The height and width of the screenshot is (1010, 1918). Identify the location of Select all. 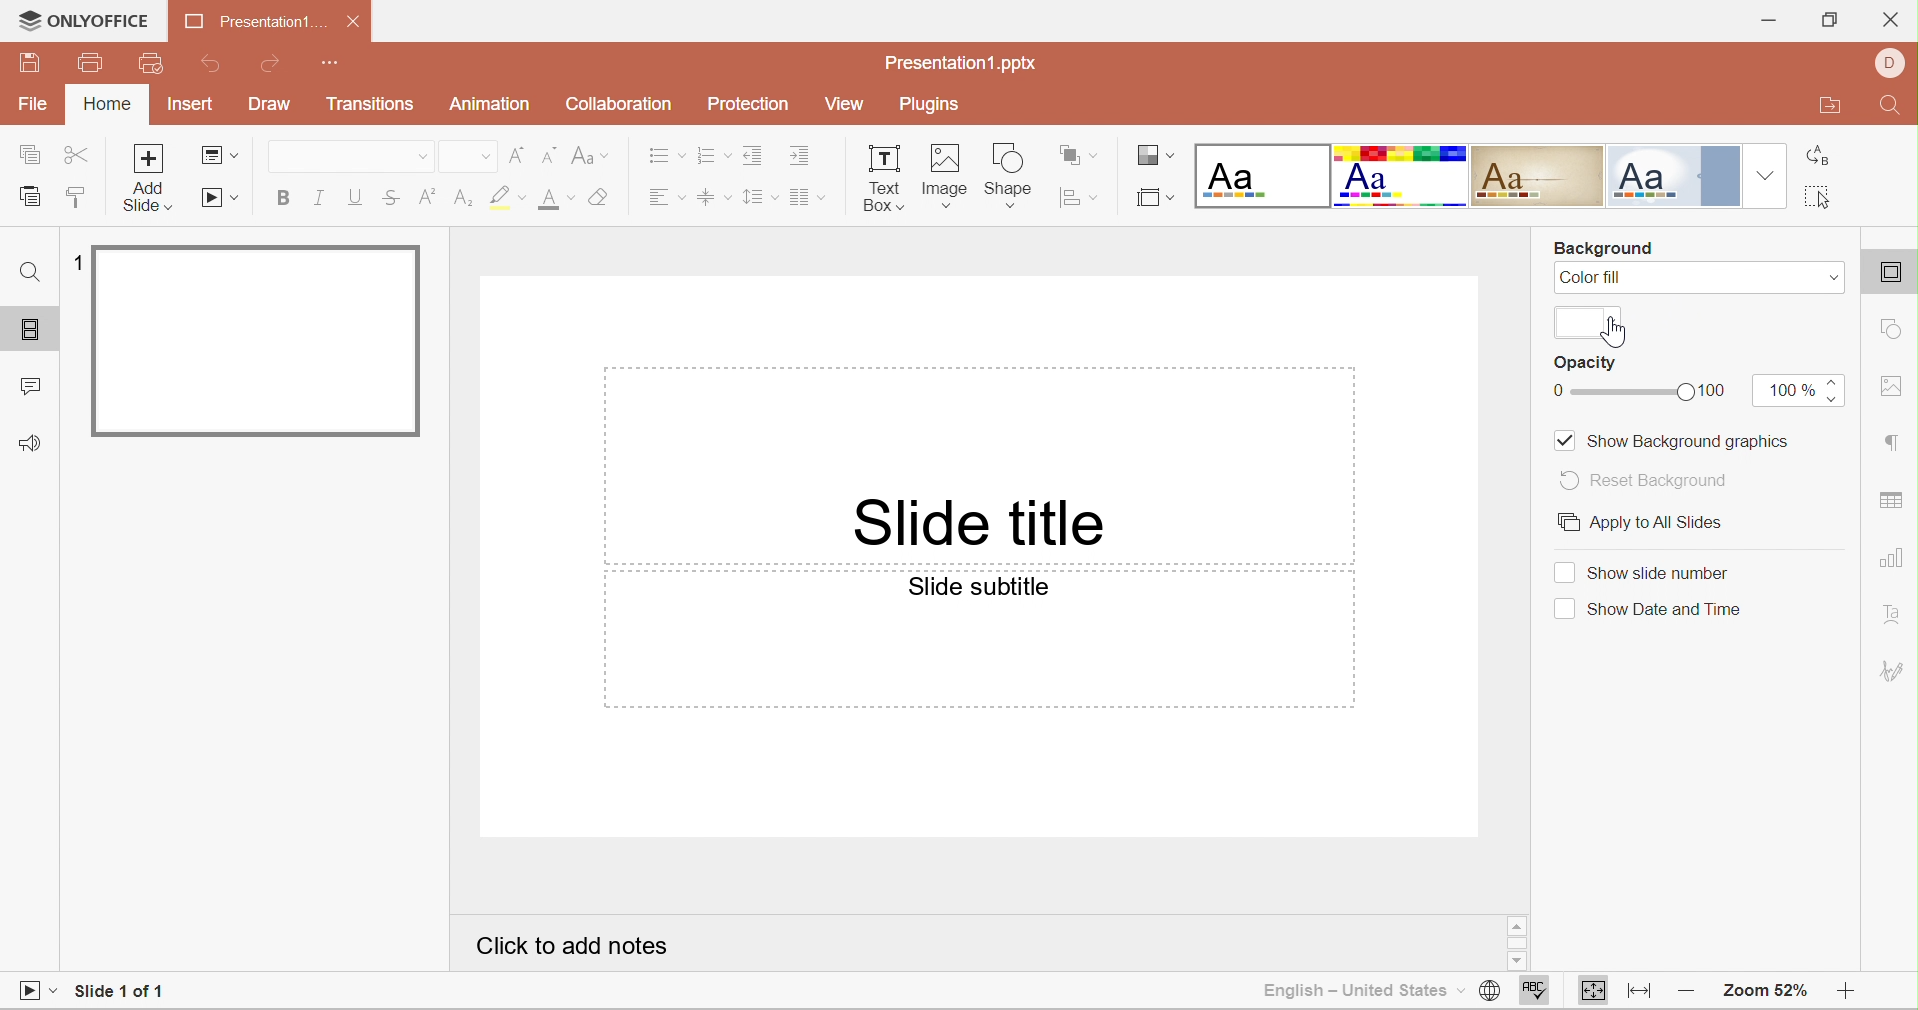
(1820, 200).